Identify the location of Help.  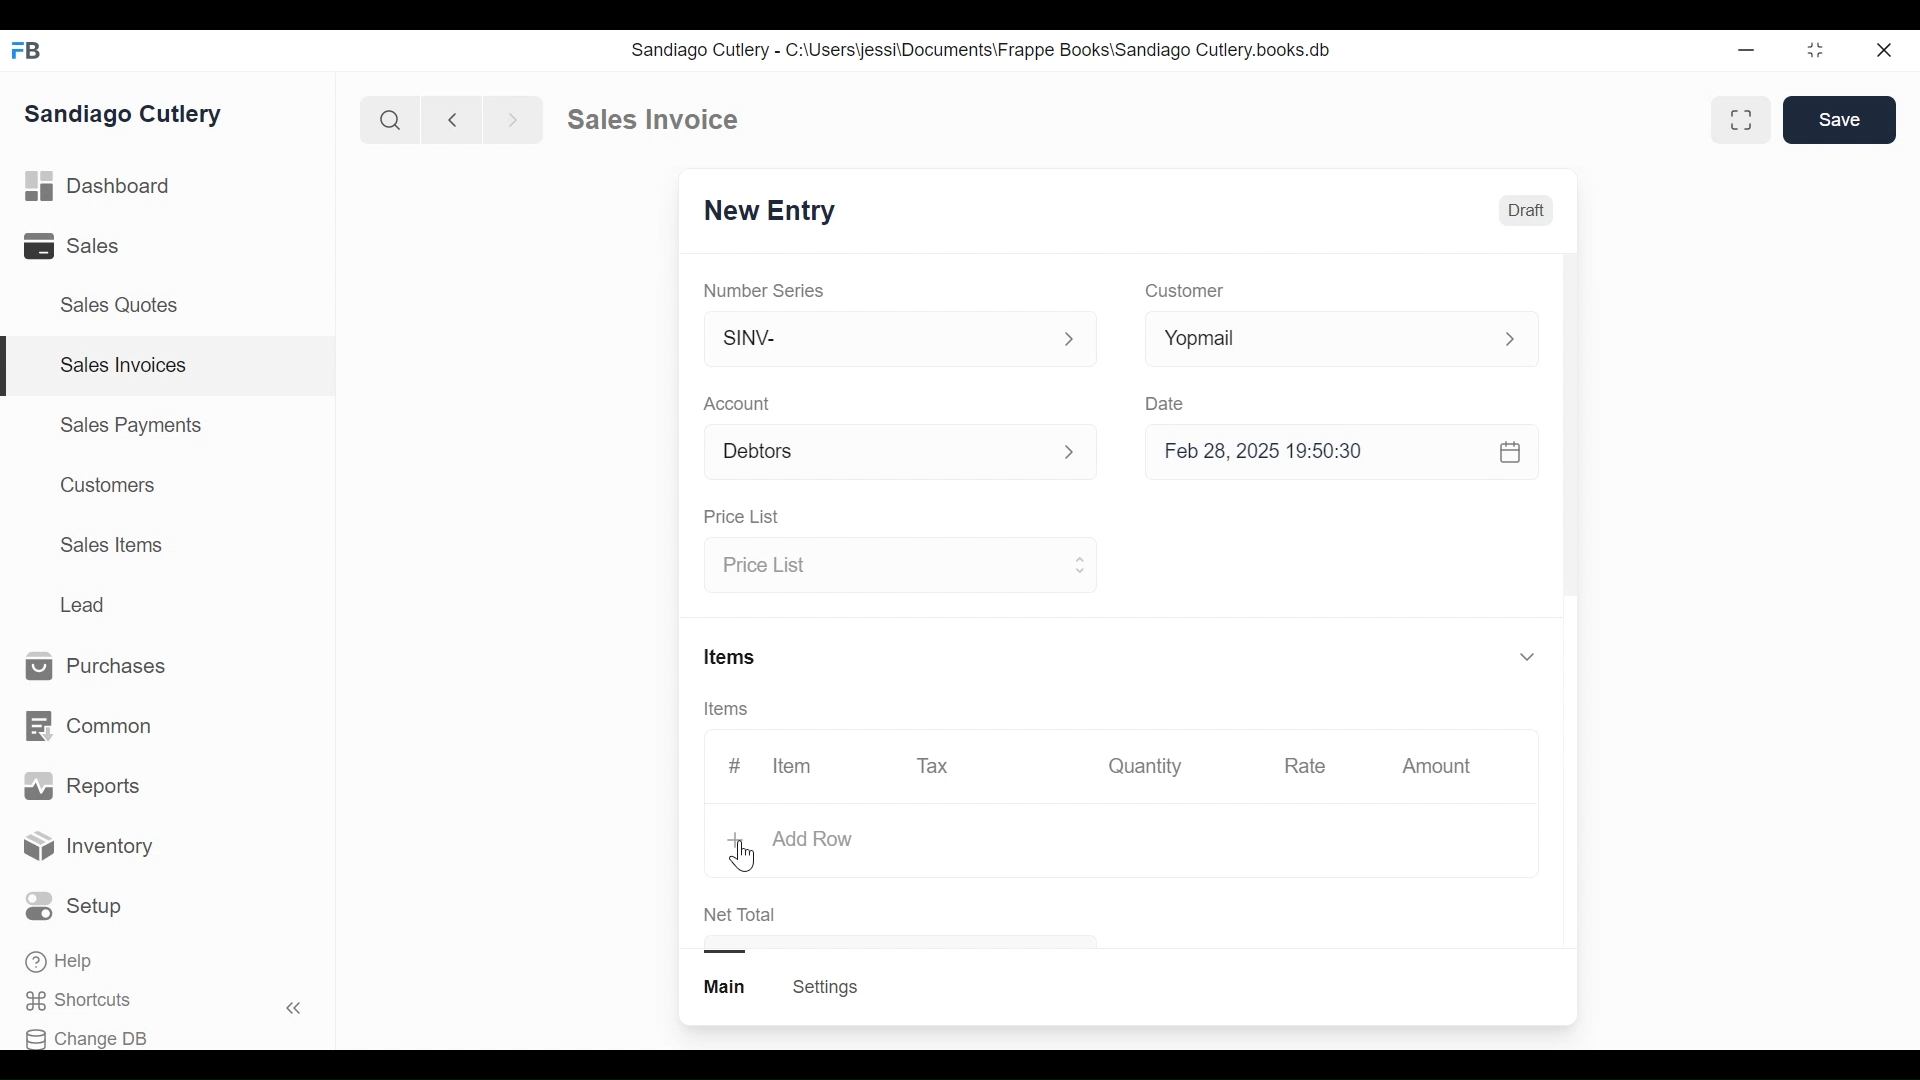
(61, 961).